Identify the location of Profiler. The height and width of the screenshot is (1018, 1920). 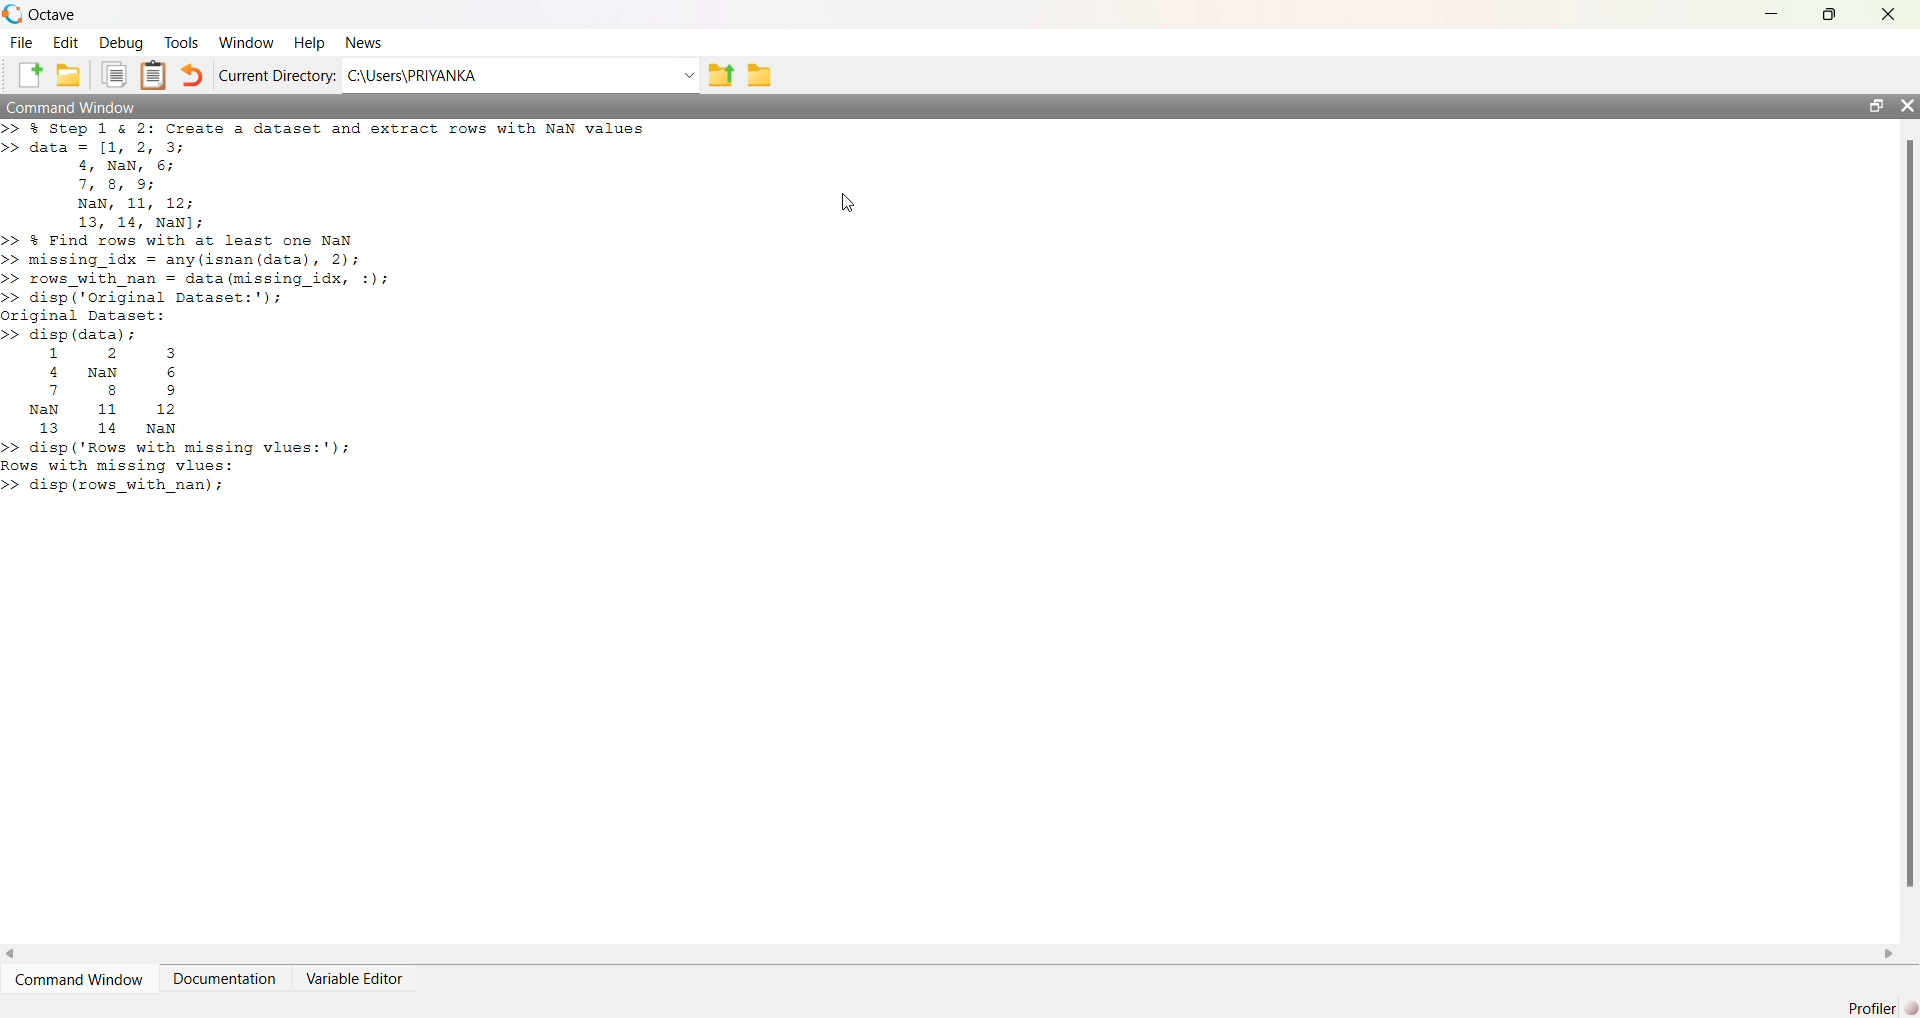
(1882, 1008).